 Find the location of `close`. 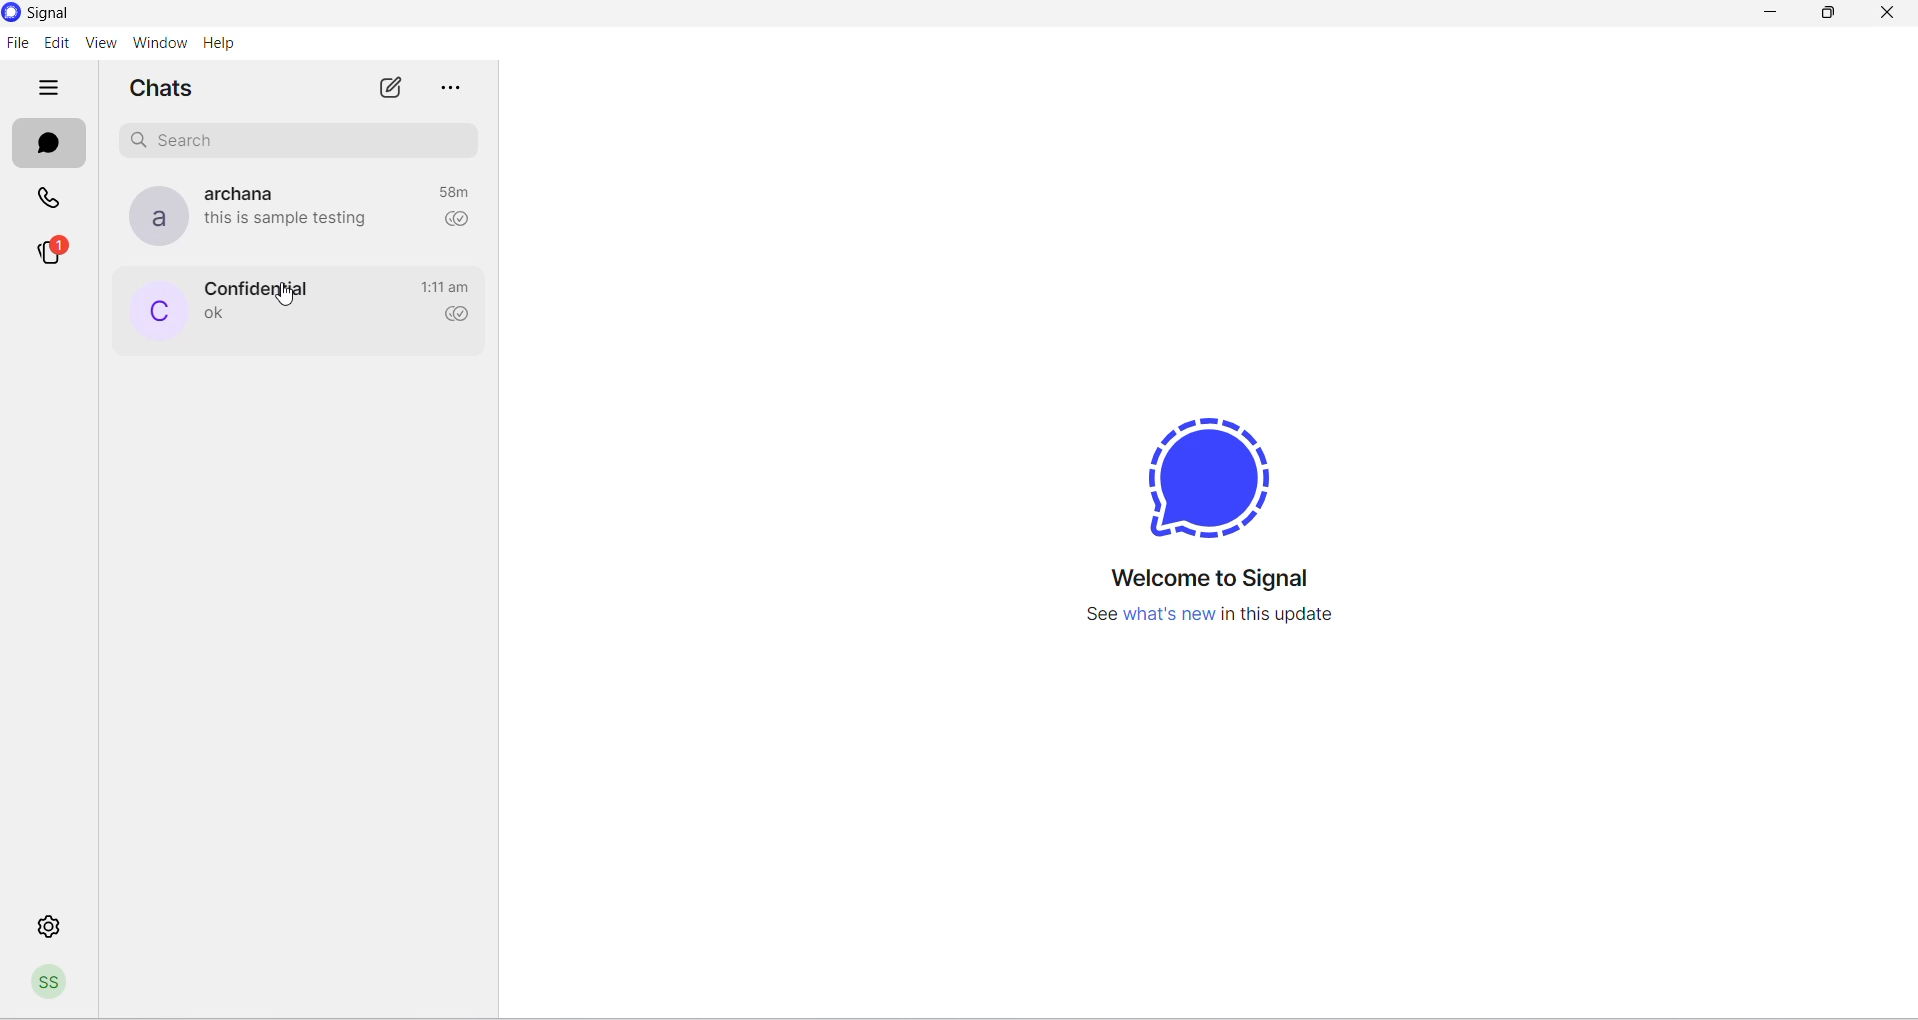

close is located at coordinates (1885, 16).